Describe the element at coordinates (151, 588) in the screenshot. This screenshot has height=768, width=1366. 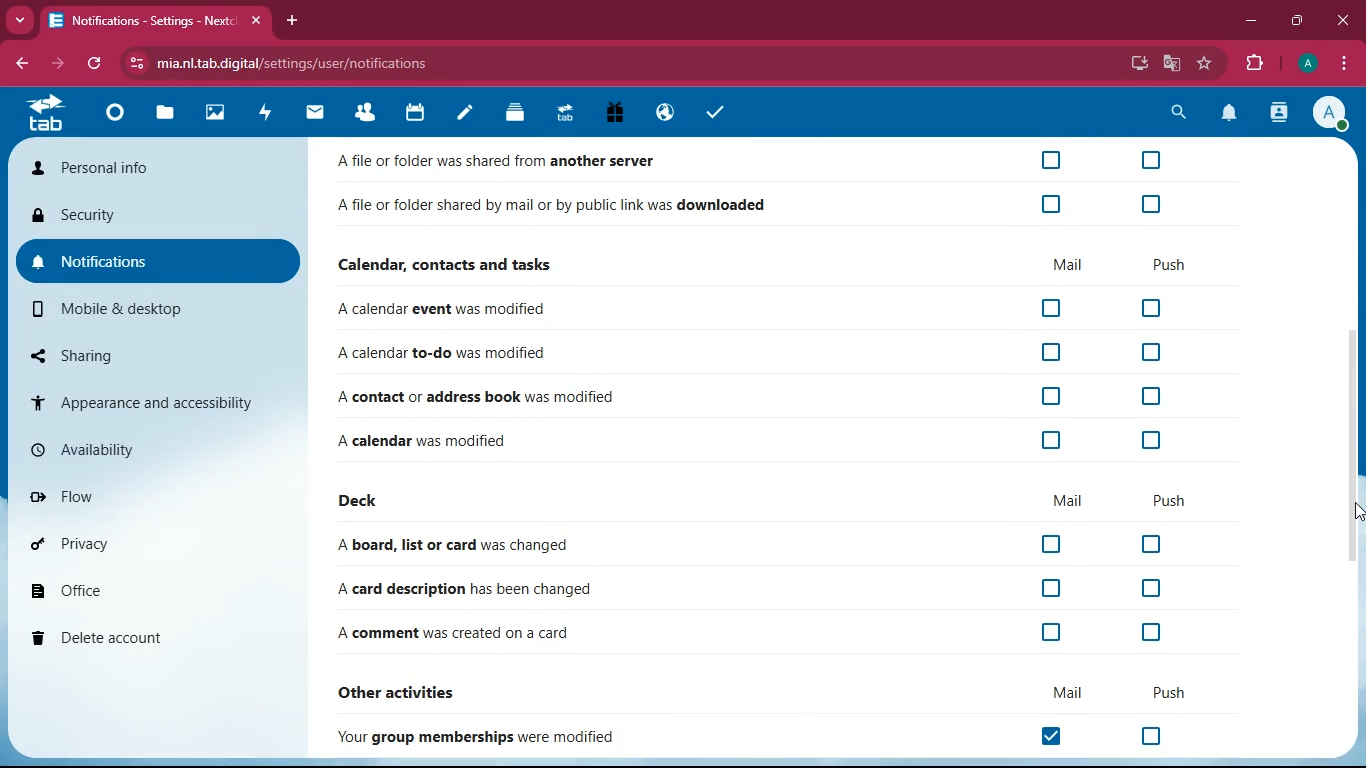
I see `office` at that location.